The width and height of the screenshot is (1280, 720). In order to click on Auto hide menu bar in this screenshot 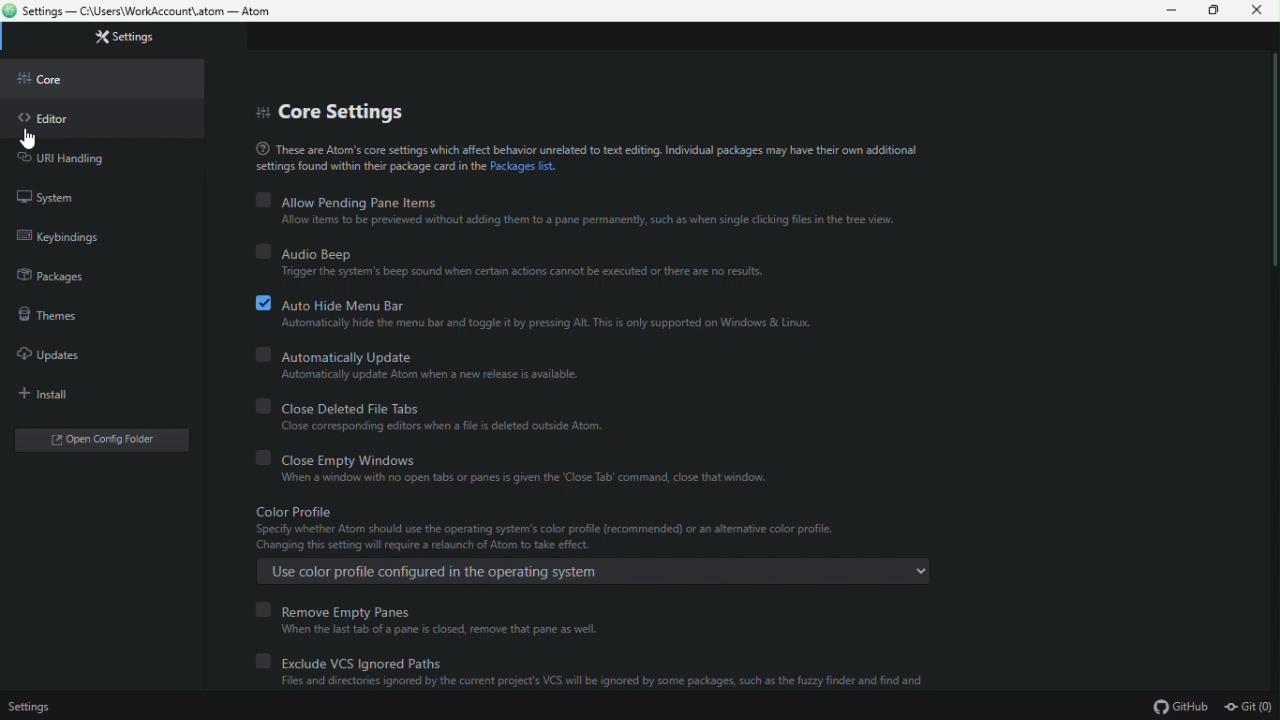, I will do `click(545, 303)`.